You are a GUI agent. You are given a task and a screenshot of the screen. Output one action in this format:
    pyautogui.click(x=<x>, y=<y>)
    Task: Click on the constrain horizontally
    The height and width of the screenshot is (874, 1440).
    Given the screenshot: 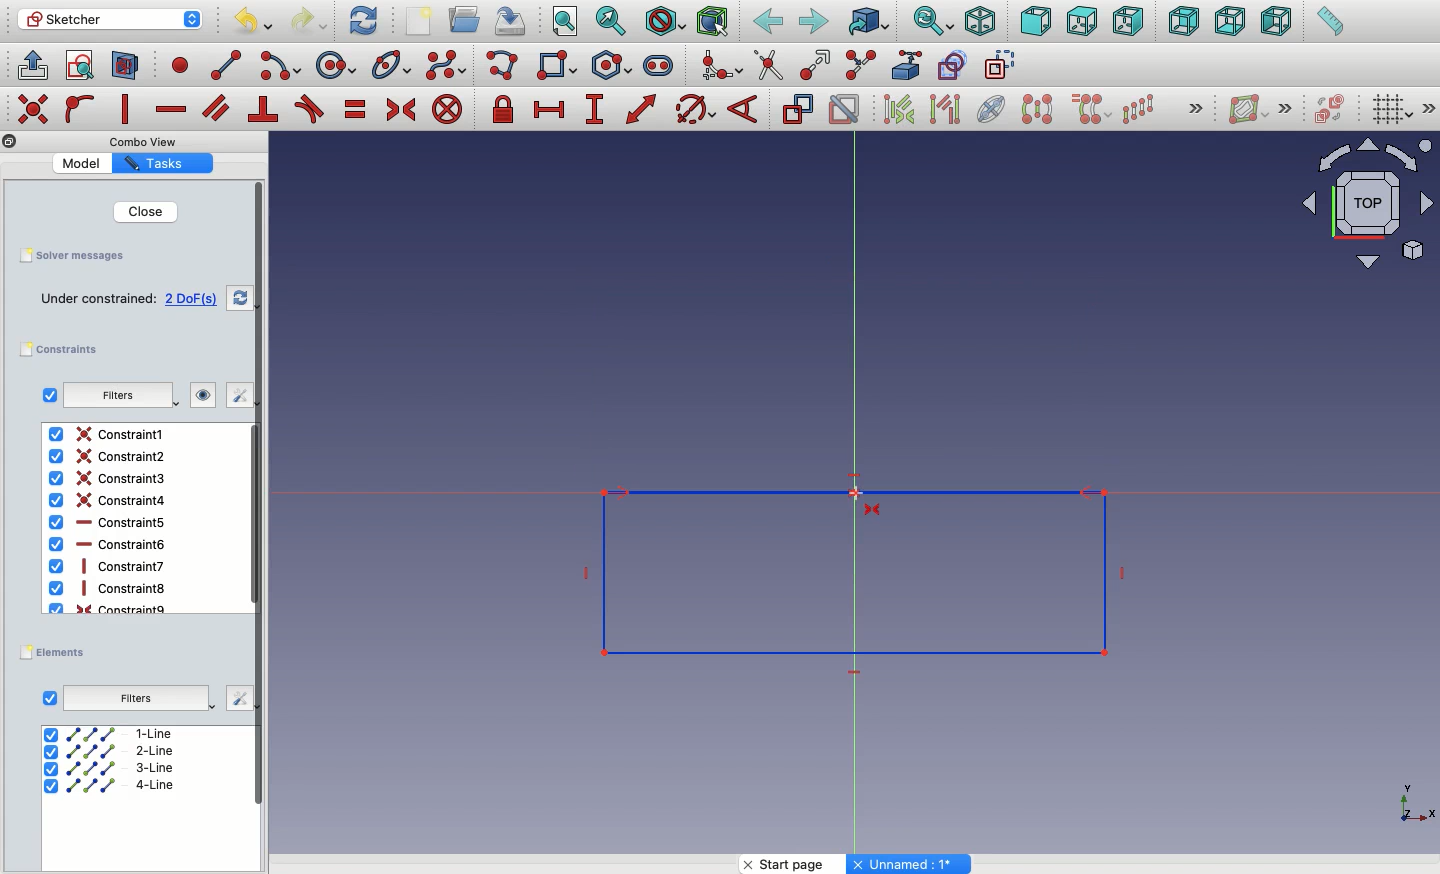 What is the action you would take?
    pyautogui.click(x=173, y=104)
    